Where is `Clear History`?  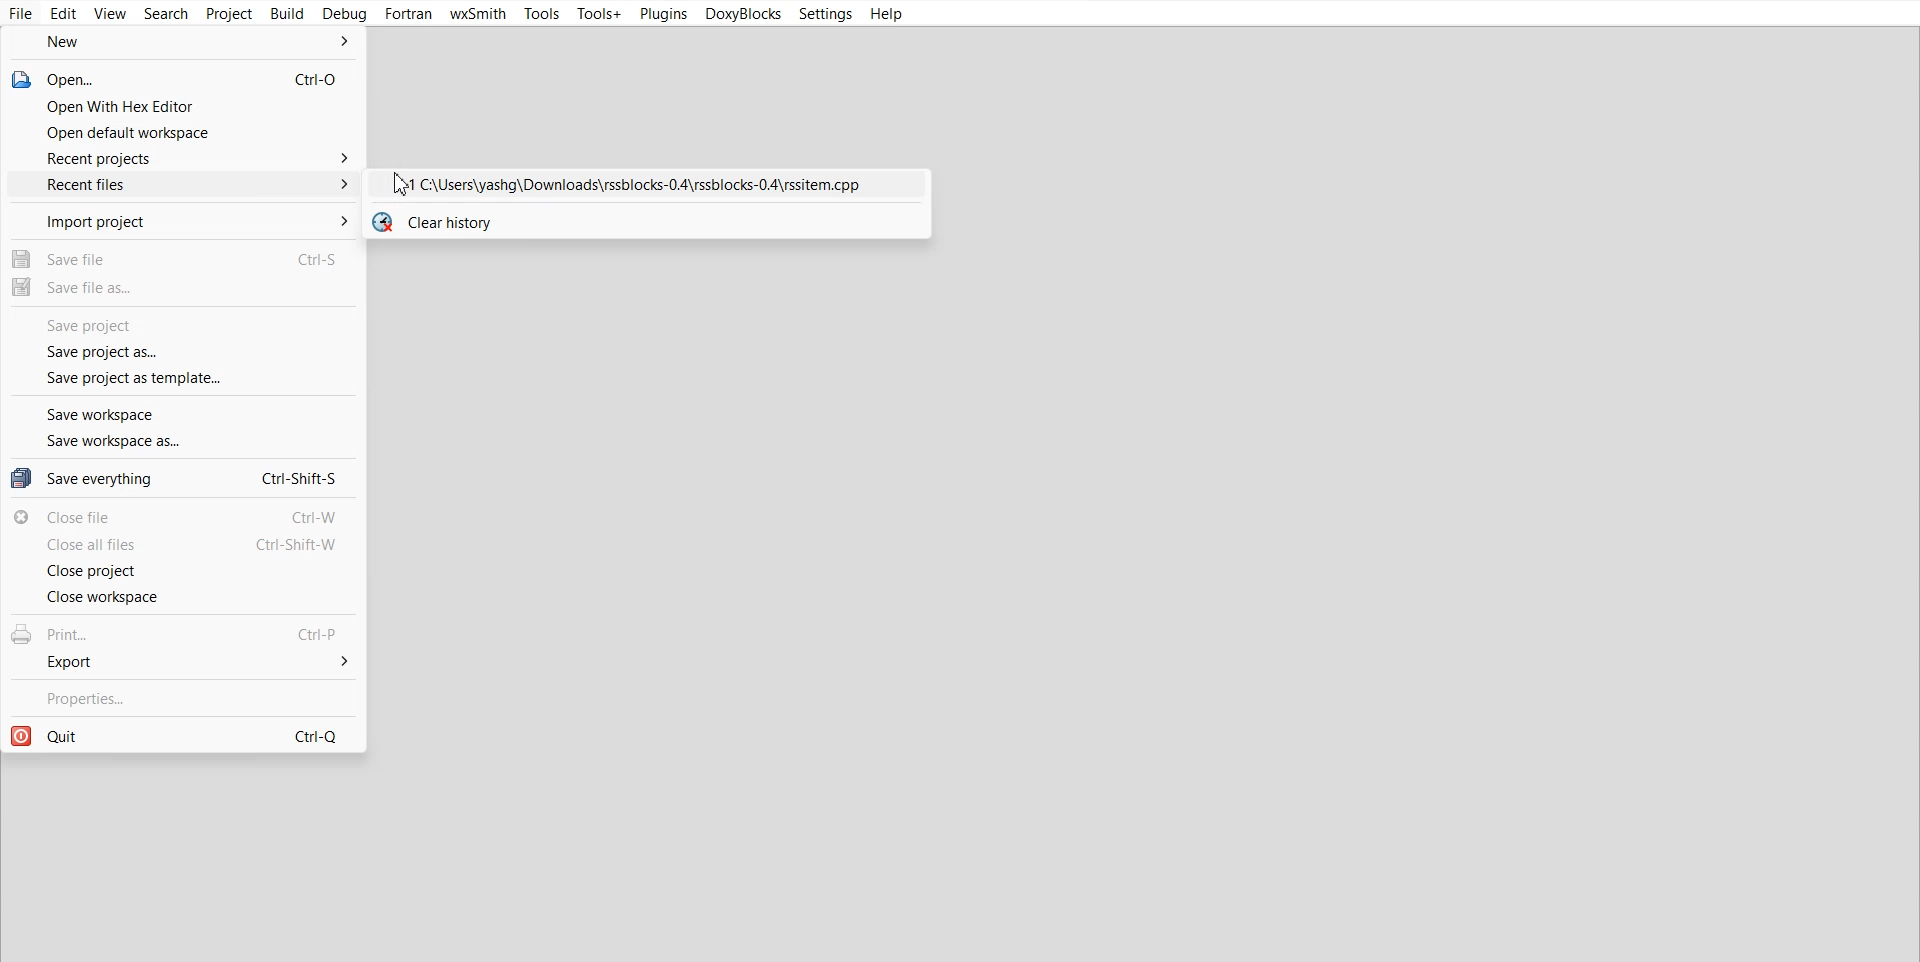 Clear History is located at coordinates (645, 222).